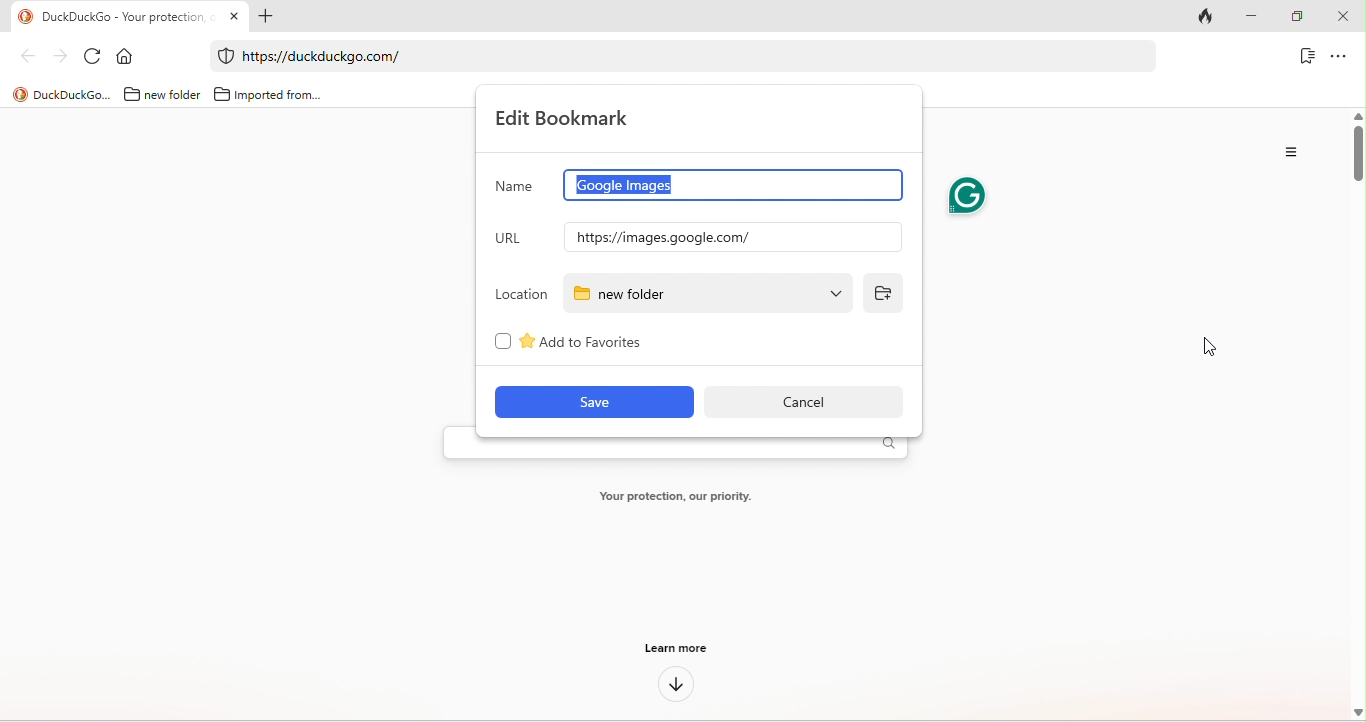 Image resolution: width=1366 pixels, height=722 pixels. What do you see at coordinates (1305, 58) in the screenshot?
I see `bookmark` at bounding box center [1305, 58].